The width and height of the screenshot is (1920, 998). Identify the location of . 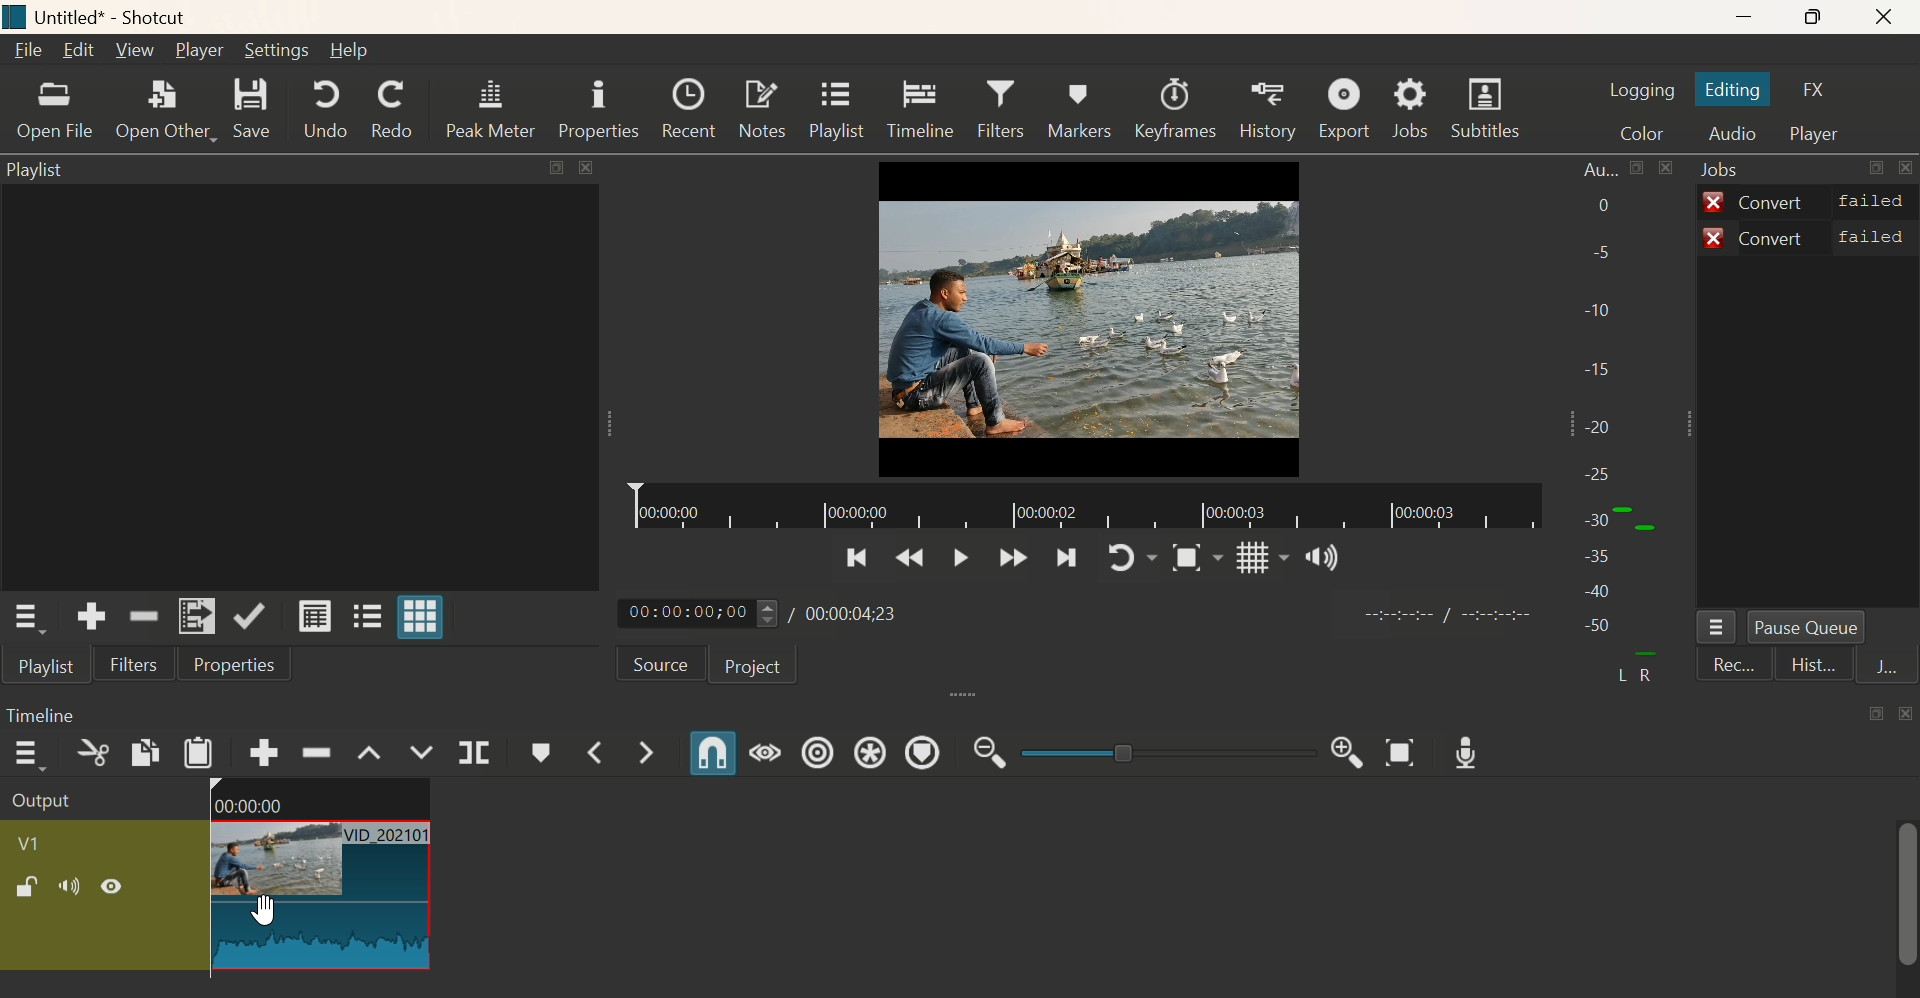
(766, 755).